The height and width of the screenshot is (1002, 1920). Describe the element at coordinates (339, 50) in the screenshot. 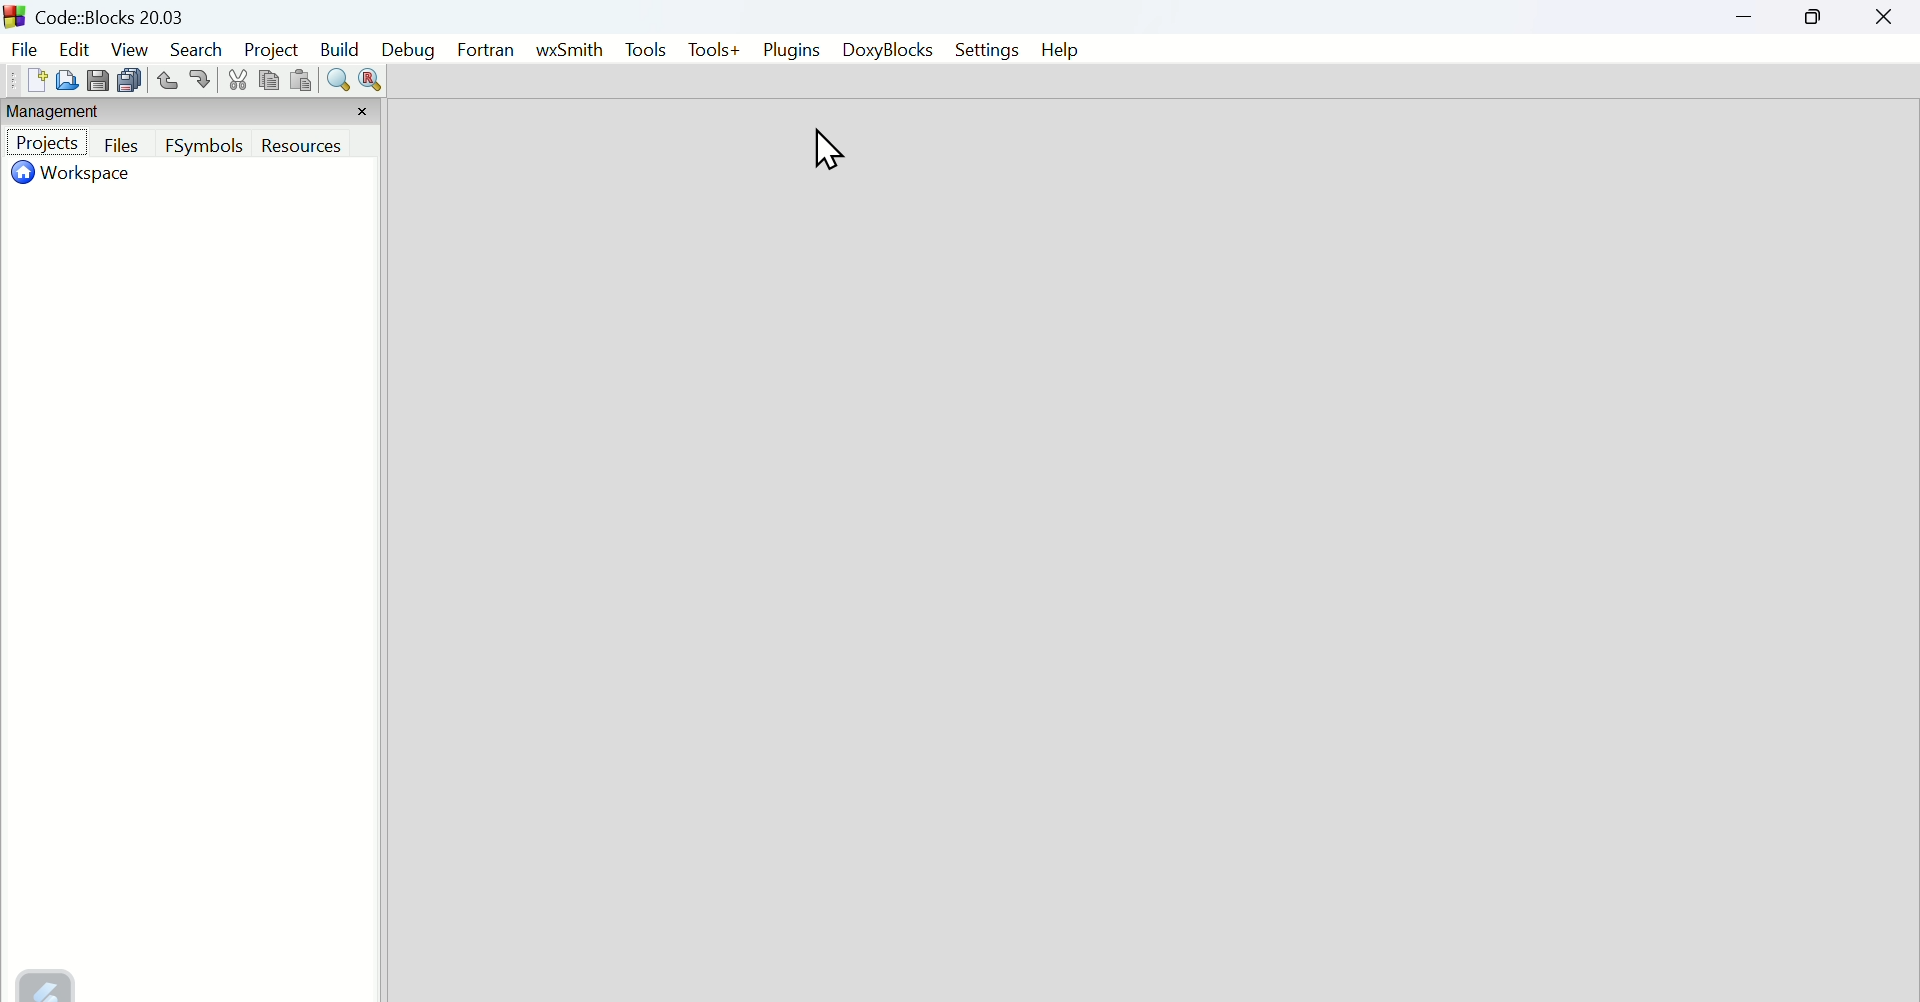

I see `Build` at that location.